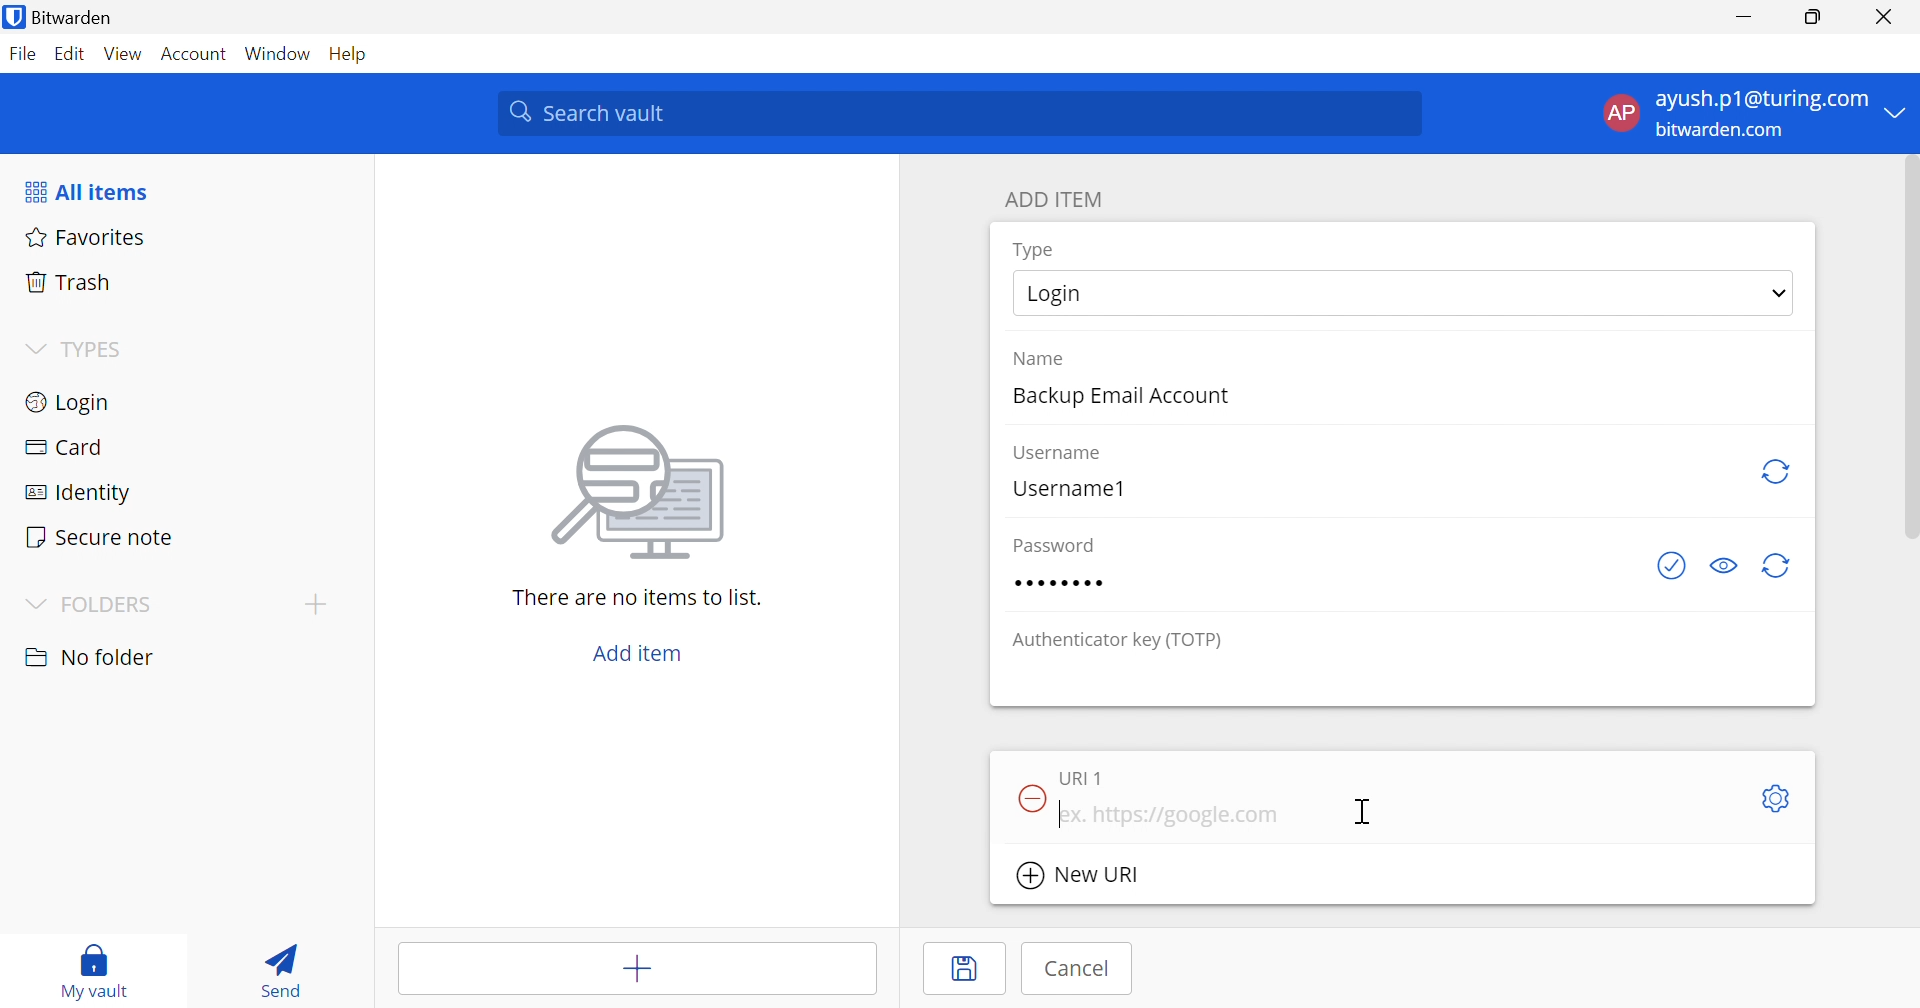  What do you see at coordinates (1721, 566) in the screenshot?
I see `Toggle visibility` at bounding box center [1721, 566].